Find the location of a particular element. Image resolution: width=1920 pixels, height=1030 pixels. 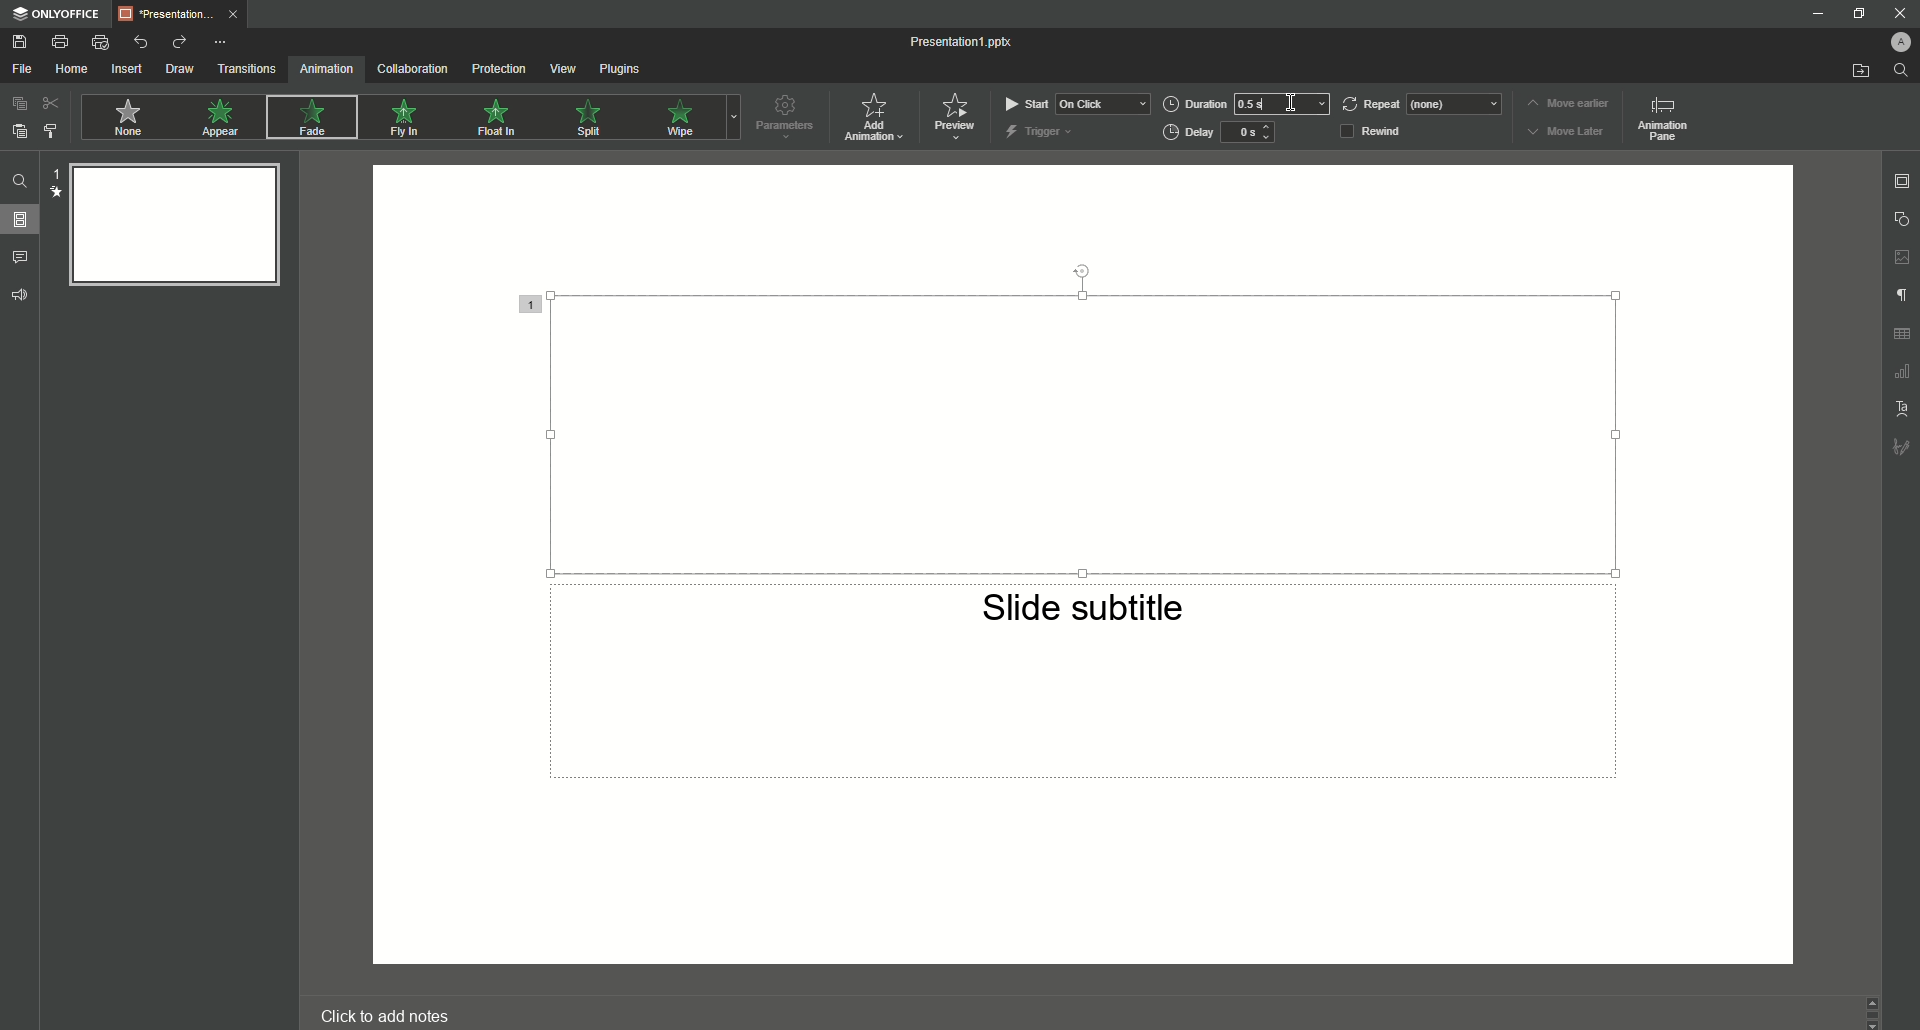

Close is located at coordinates (1900, 13).